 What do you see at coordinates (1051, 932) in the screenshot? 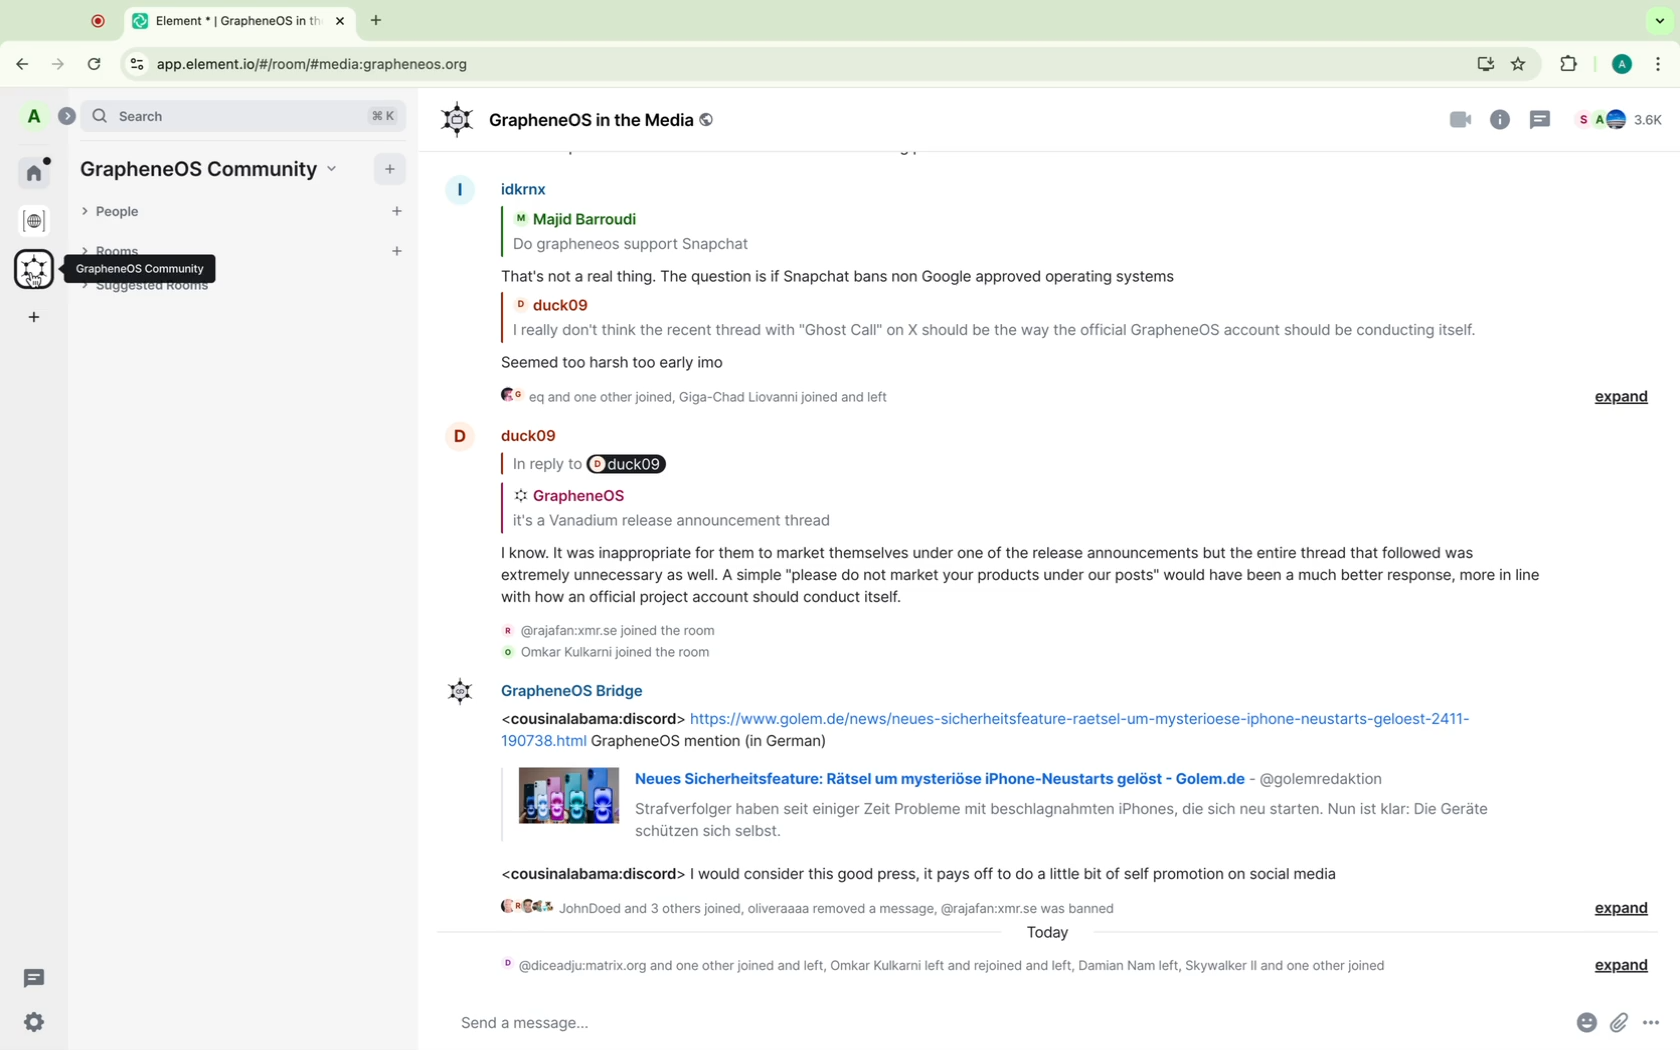
I see `today` at bounding box center [1051, 932].